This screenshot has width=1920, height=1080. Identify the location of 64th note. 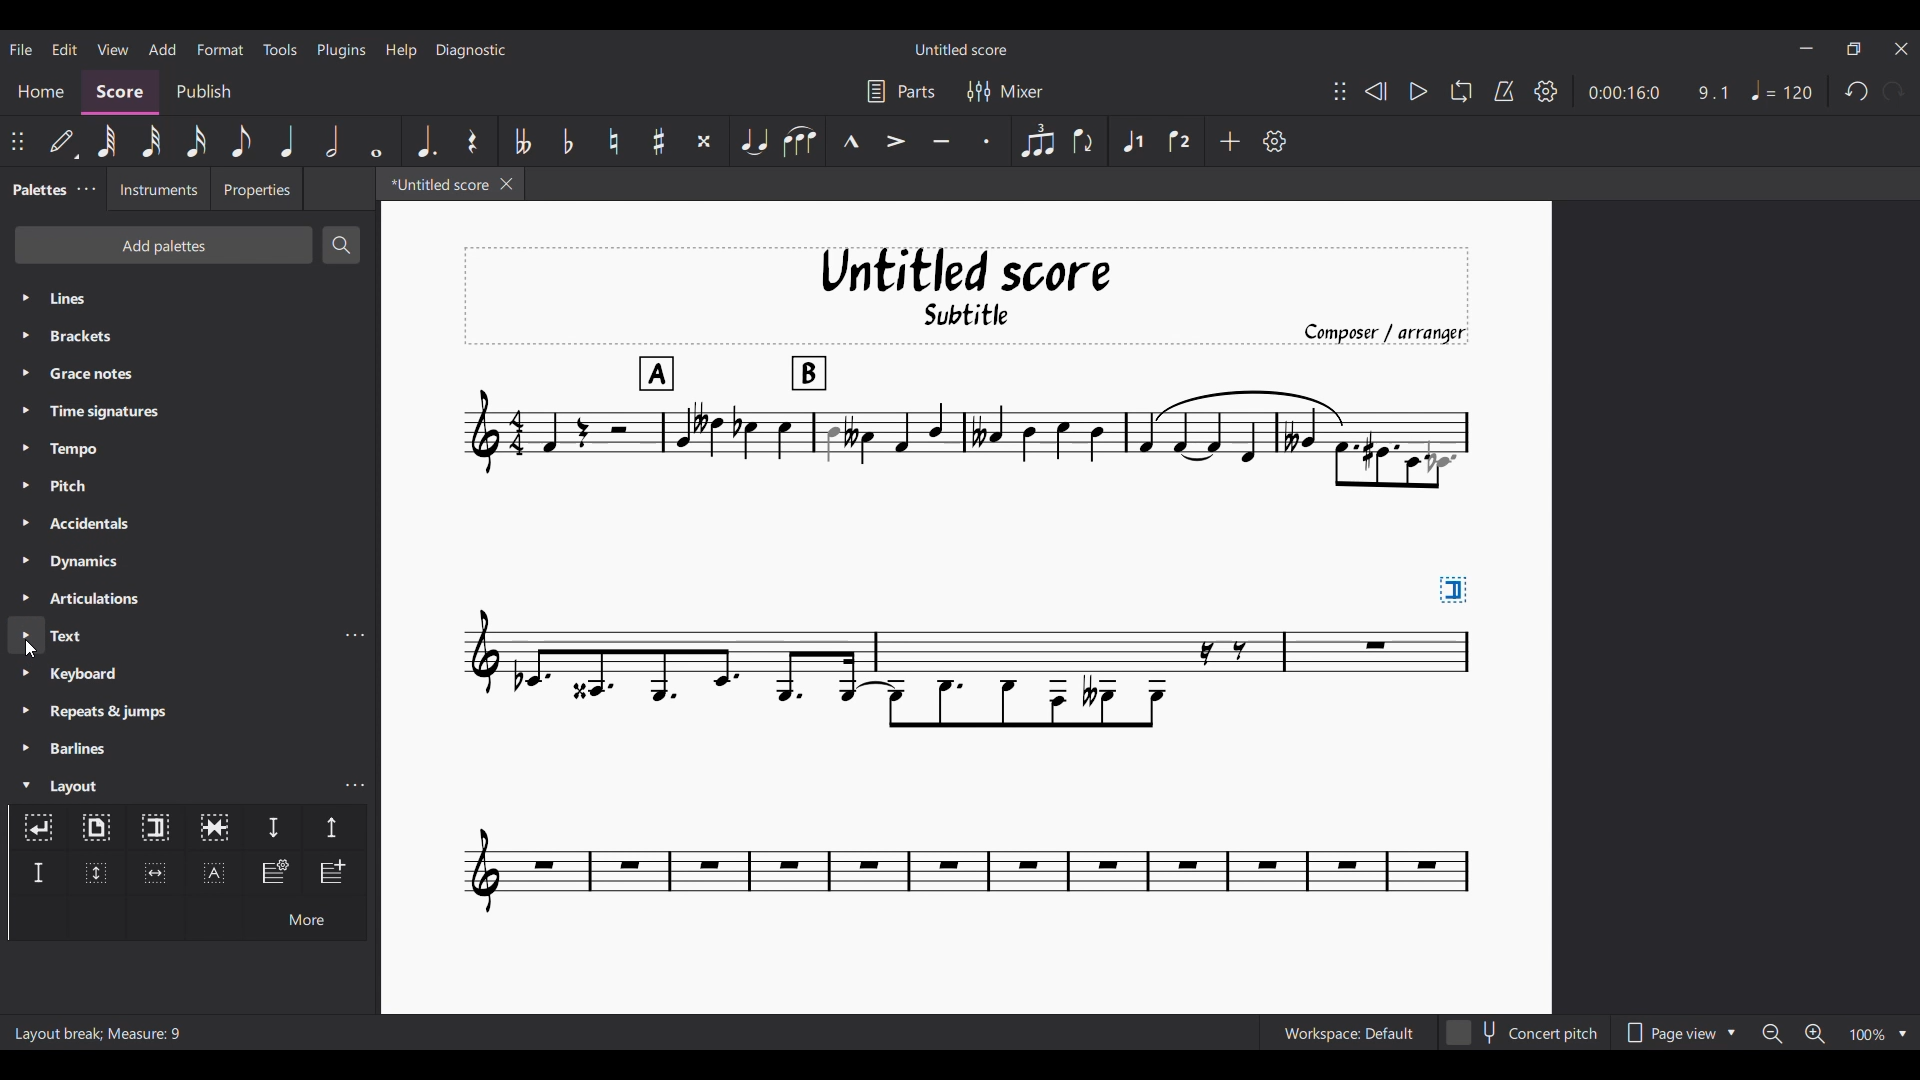
(107, 141).